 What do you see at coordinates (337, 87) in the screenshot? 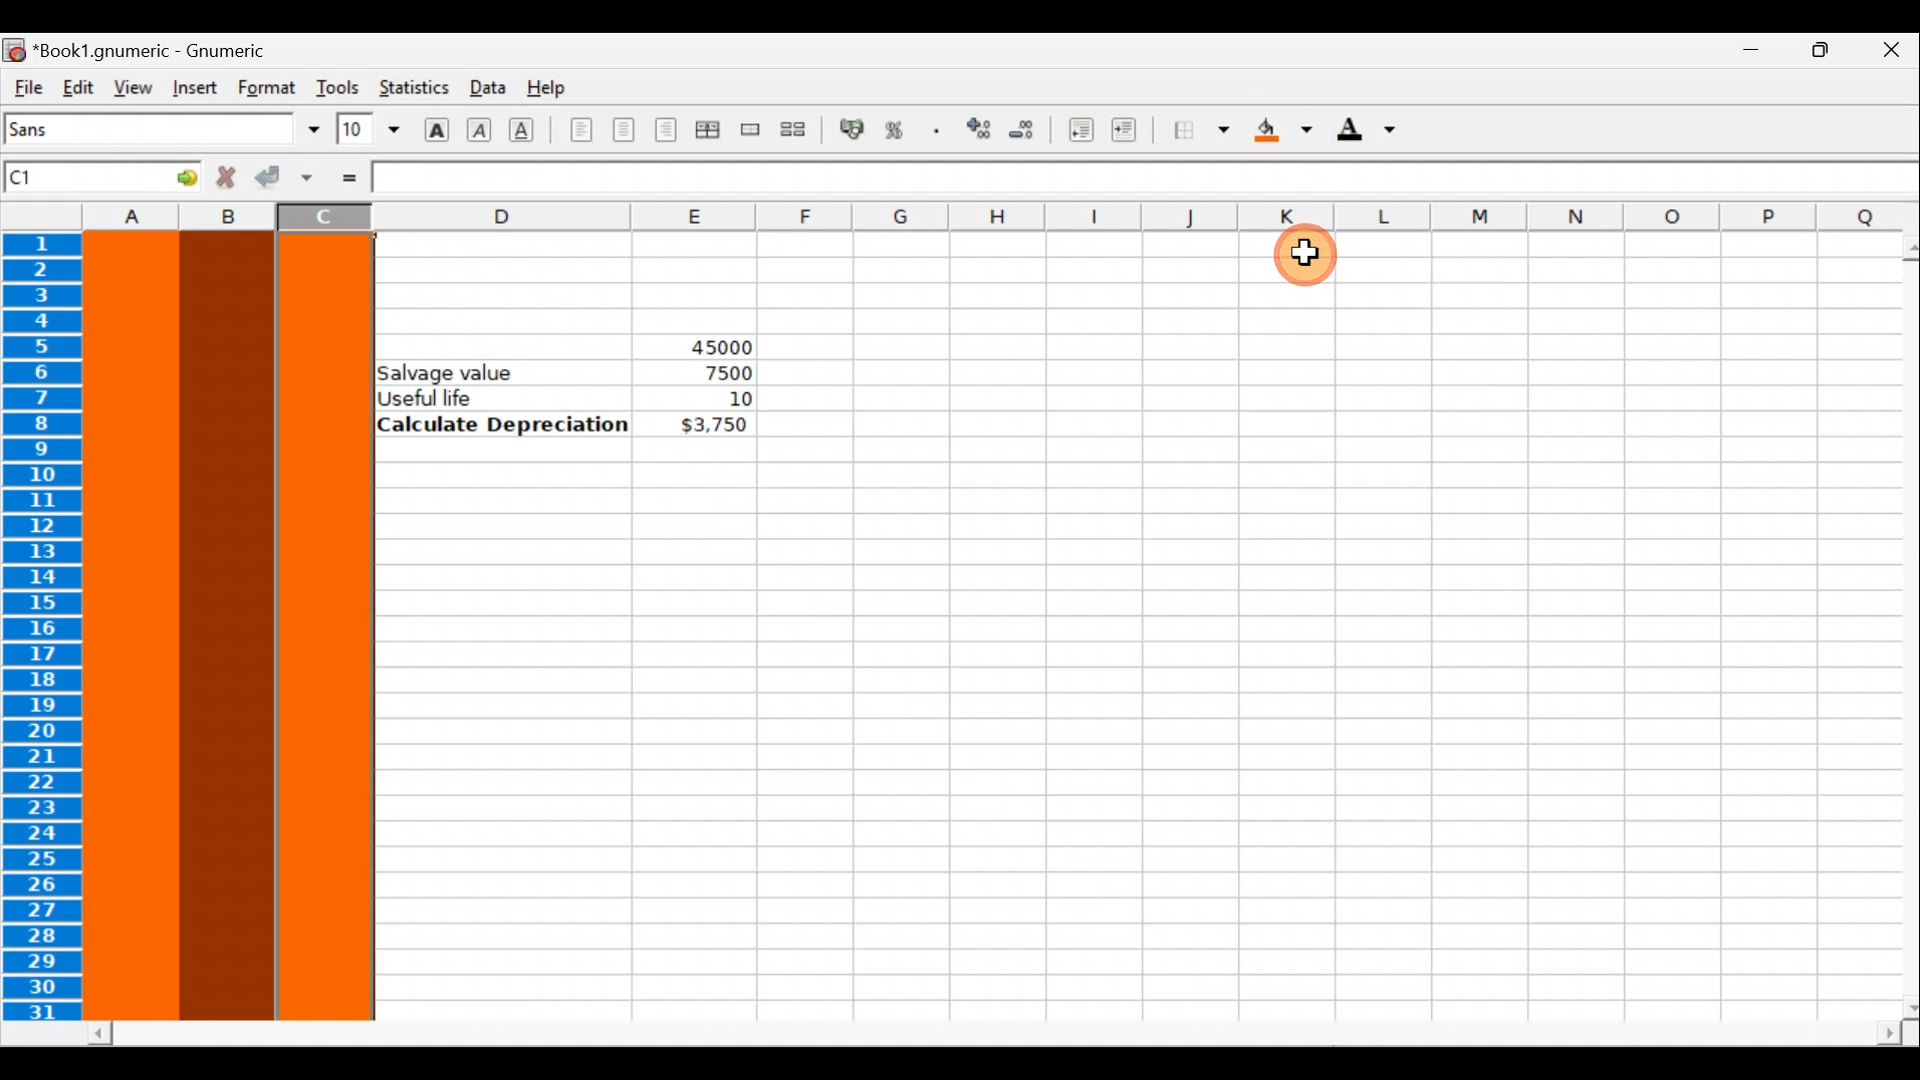
I see `Tools` at bounding box center [337, 87].